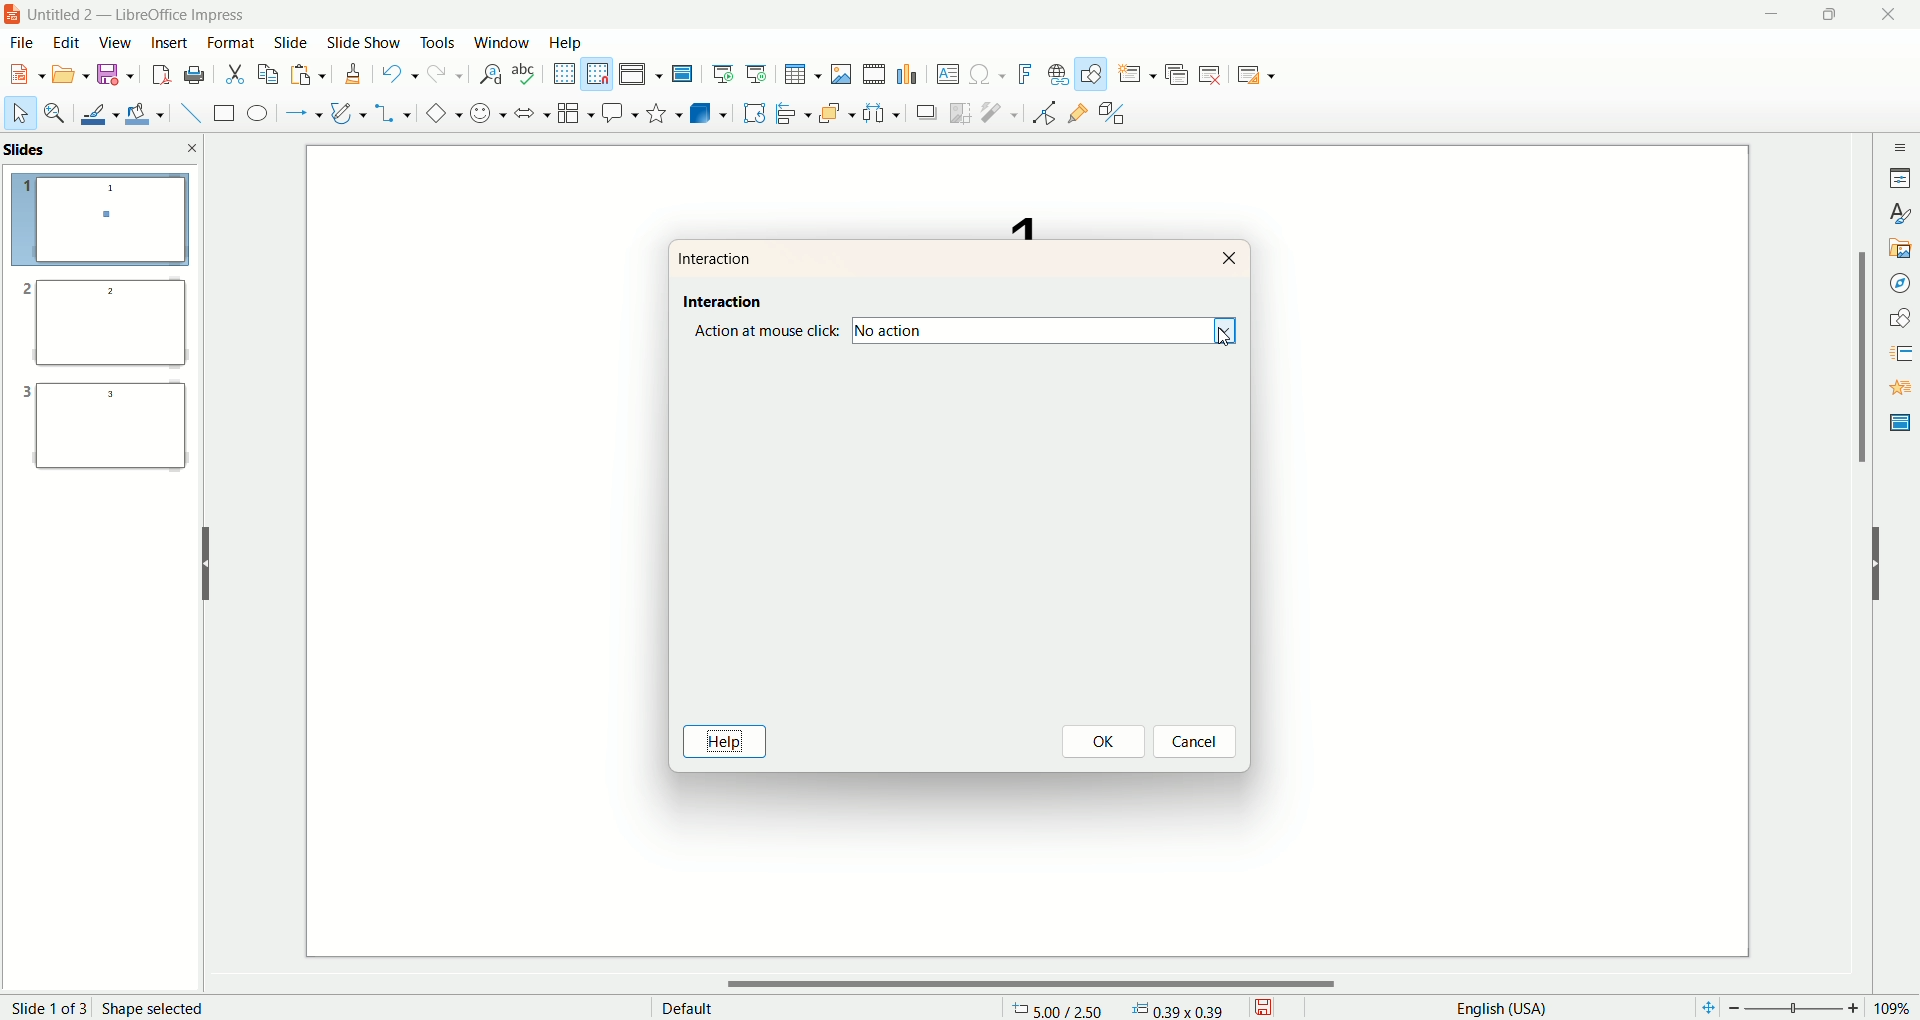  What do you see at coordinates (881, 111) in the screenshot?
I see `select at least three objects to distribute` at bounding box center [881, 111].